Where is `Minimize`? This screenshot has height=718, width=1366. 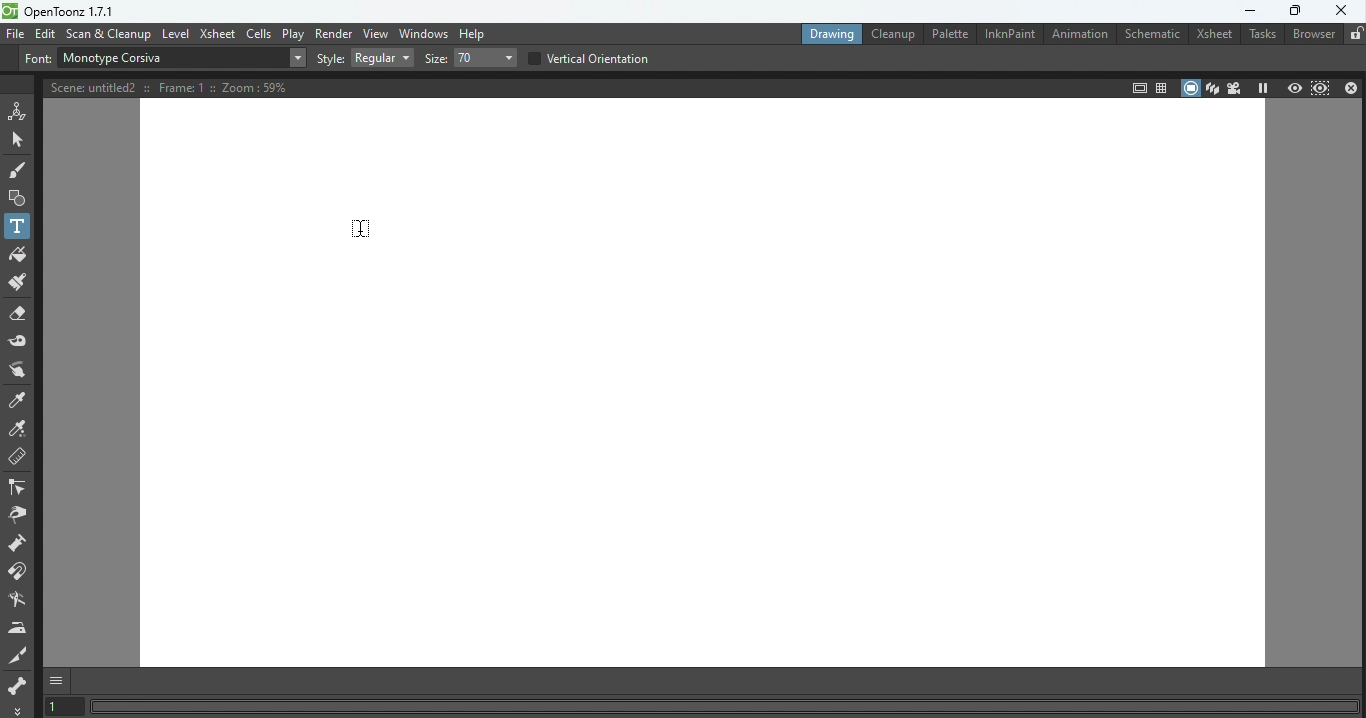 Minimize is located at coordinates (1252, 10).